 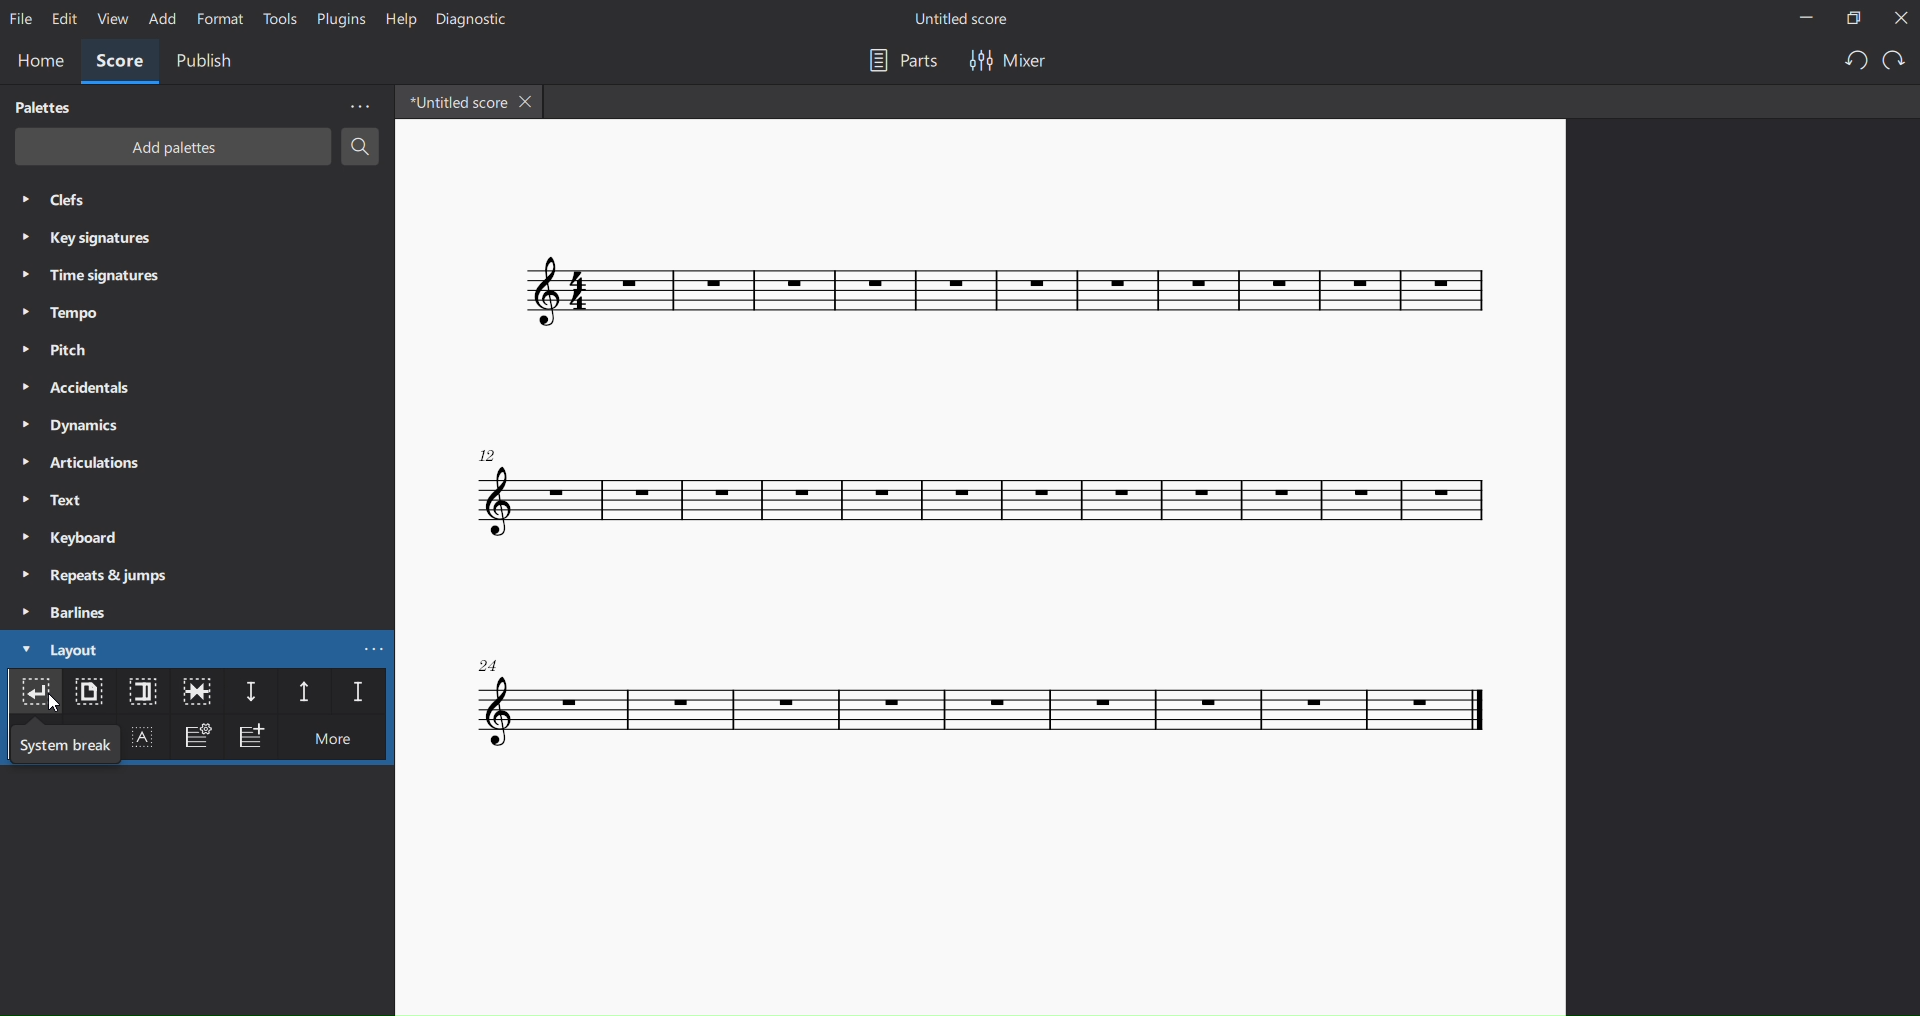 I want to click on tempo, so click(x=57, y=313).